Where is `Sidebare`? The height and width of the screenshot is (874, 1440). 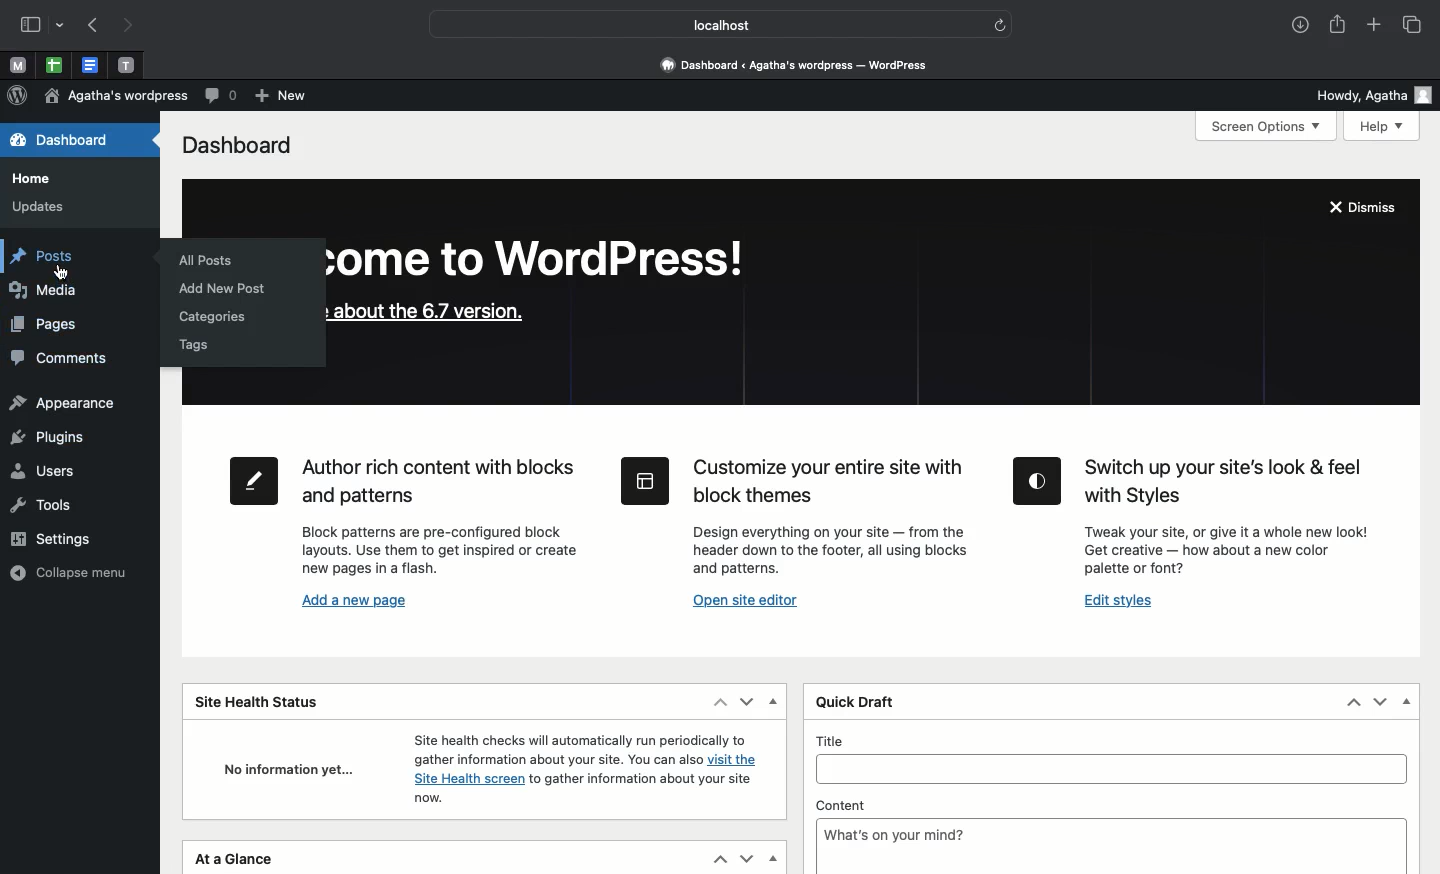 Sidebare is located at coordinates (31, 27).